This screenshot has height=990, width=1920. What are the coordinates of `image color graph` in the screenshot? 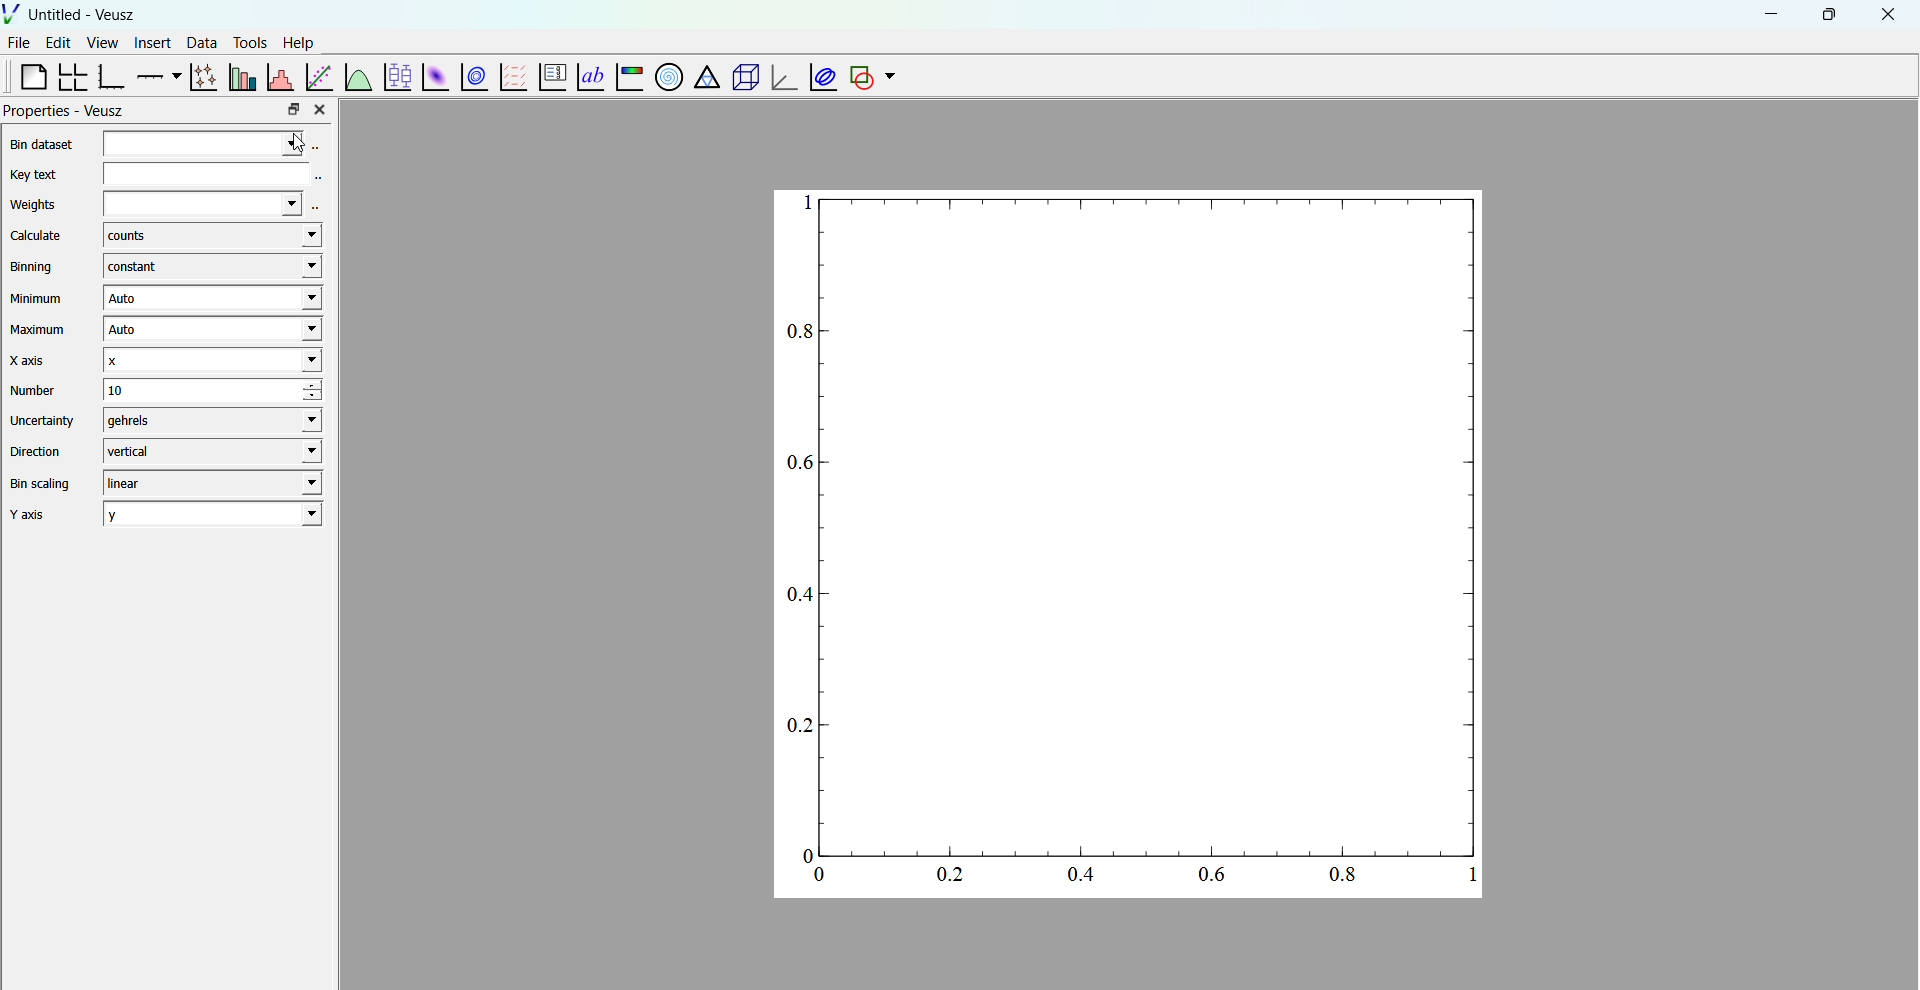 It's located at (628, 79).